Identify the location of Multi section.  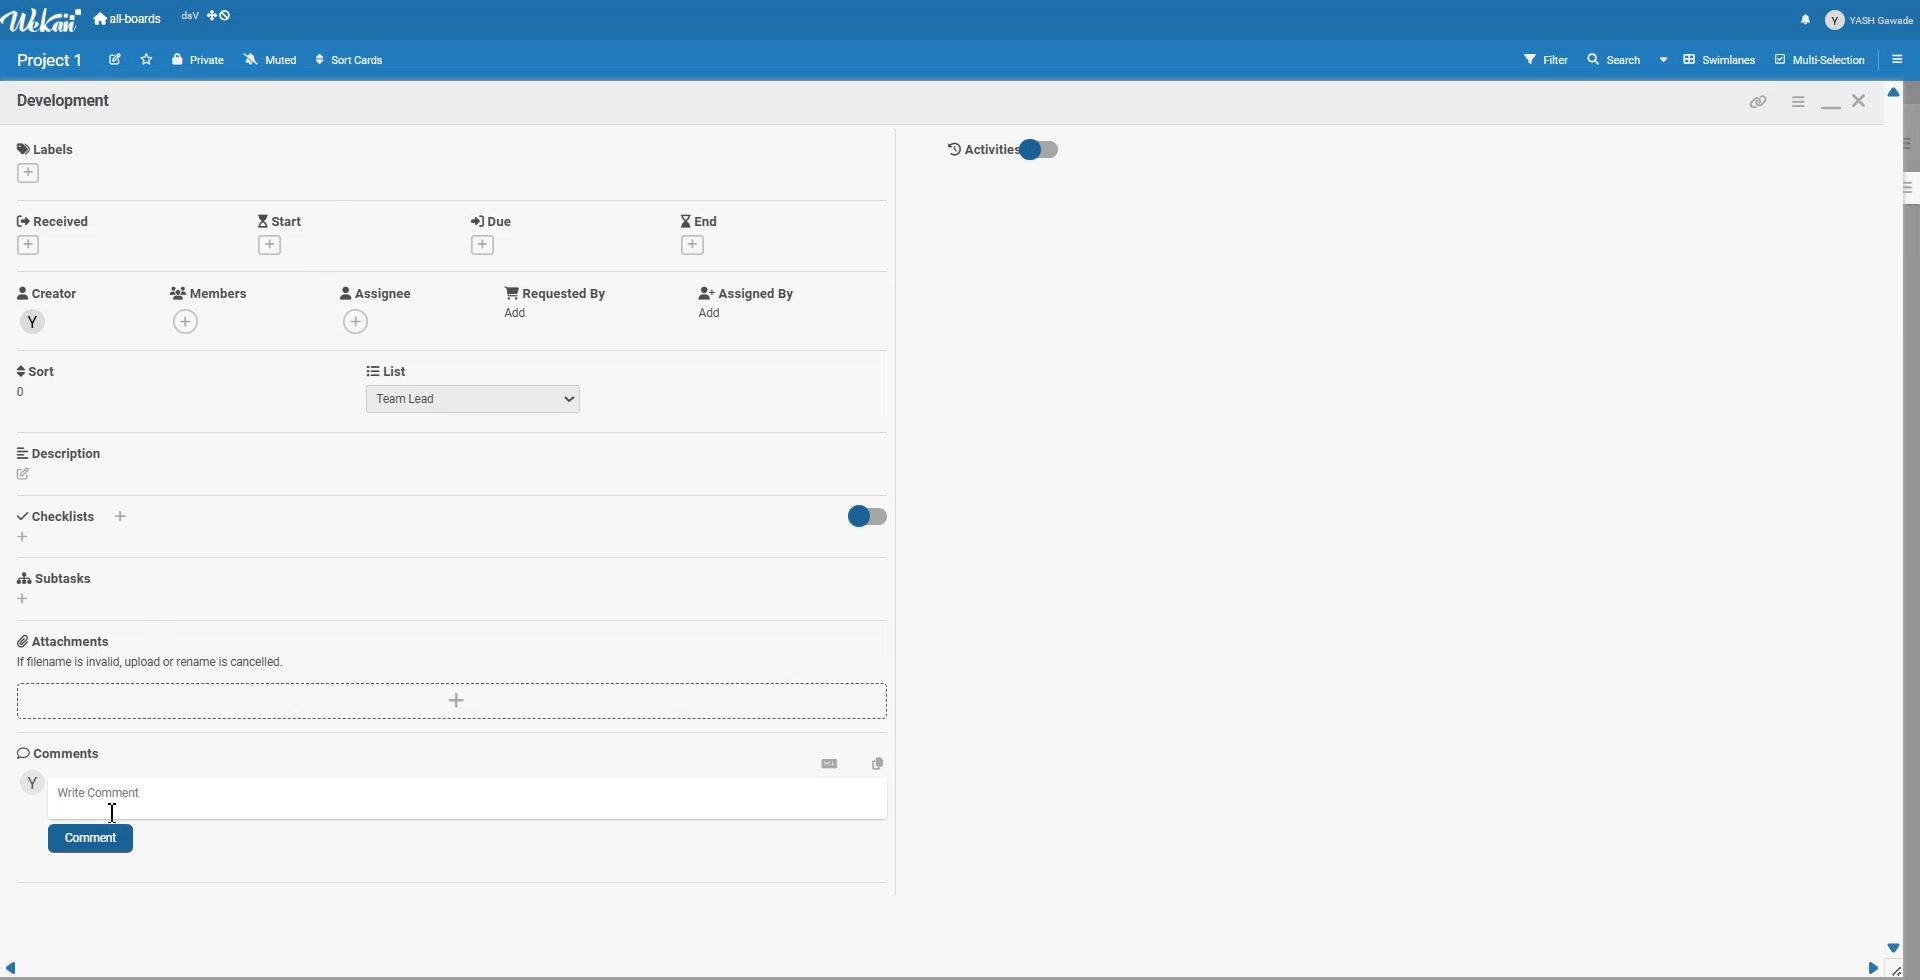
(1822, 59).